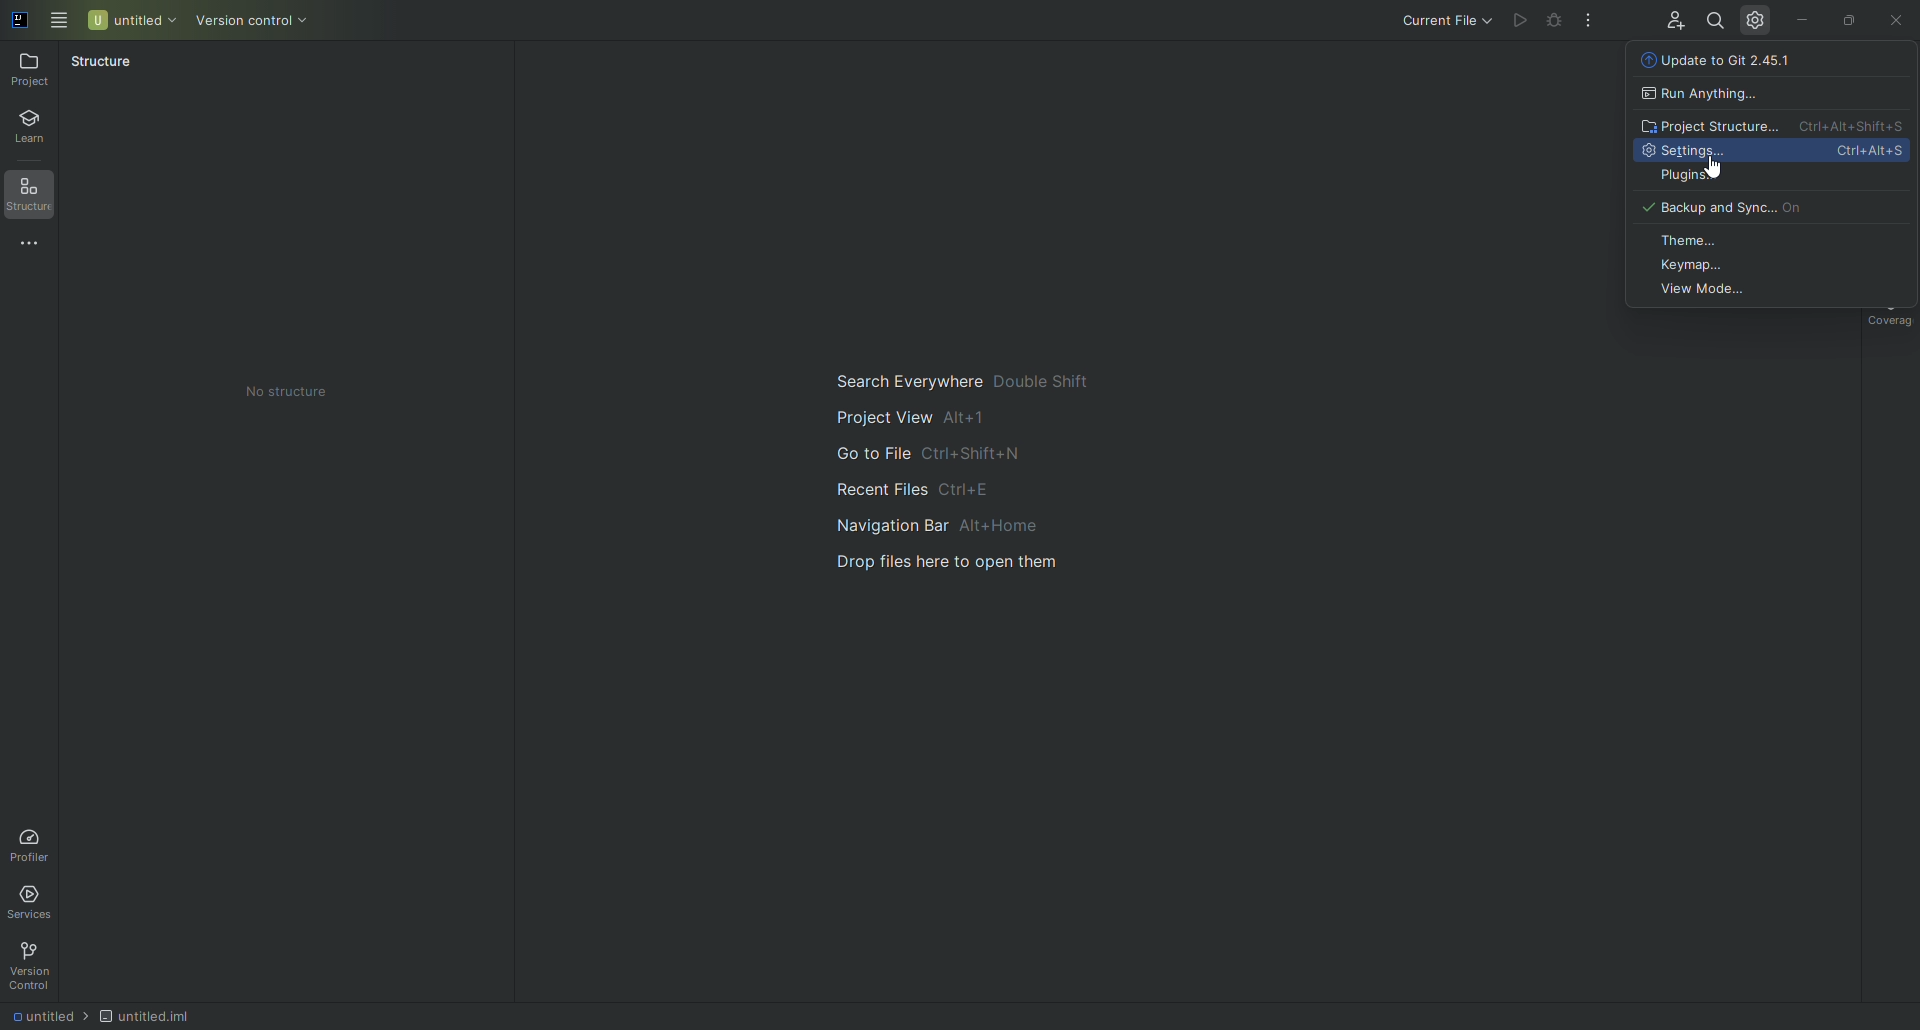  What do you see at coordinates (30, 199) in the screenshot?
I see `Structure` at bounding box center [30, 199].